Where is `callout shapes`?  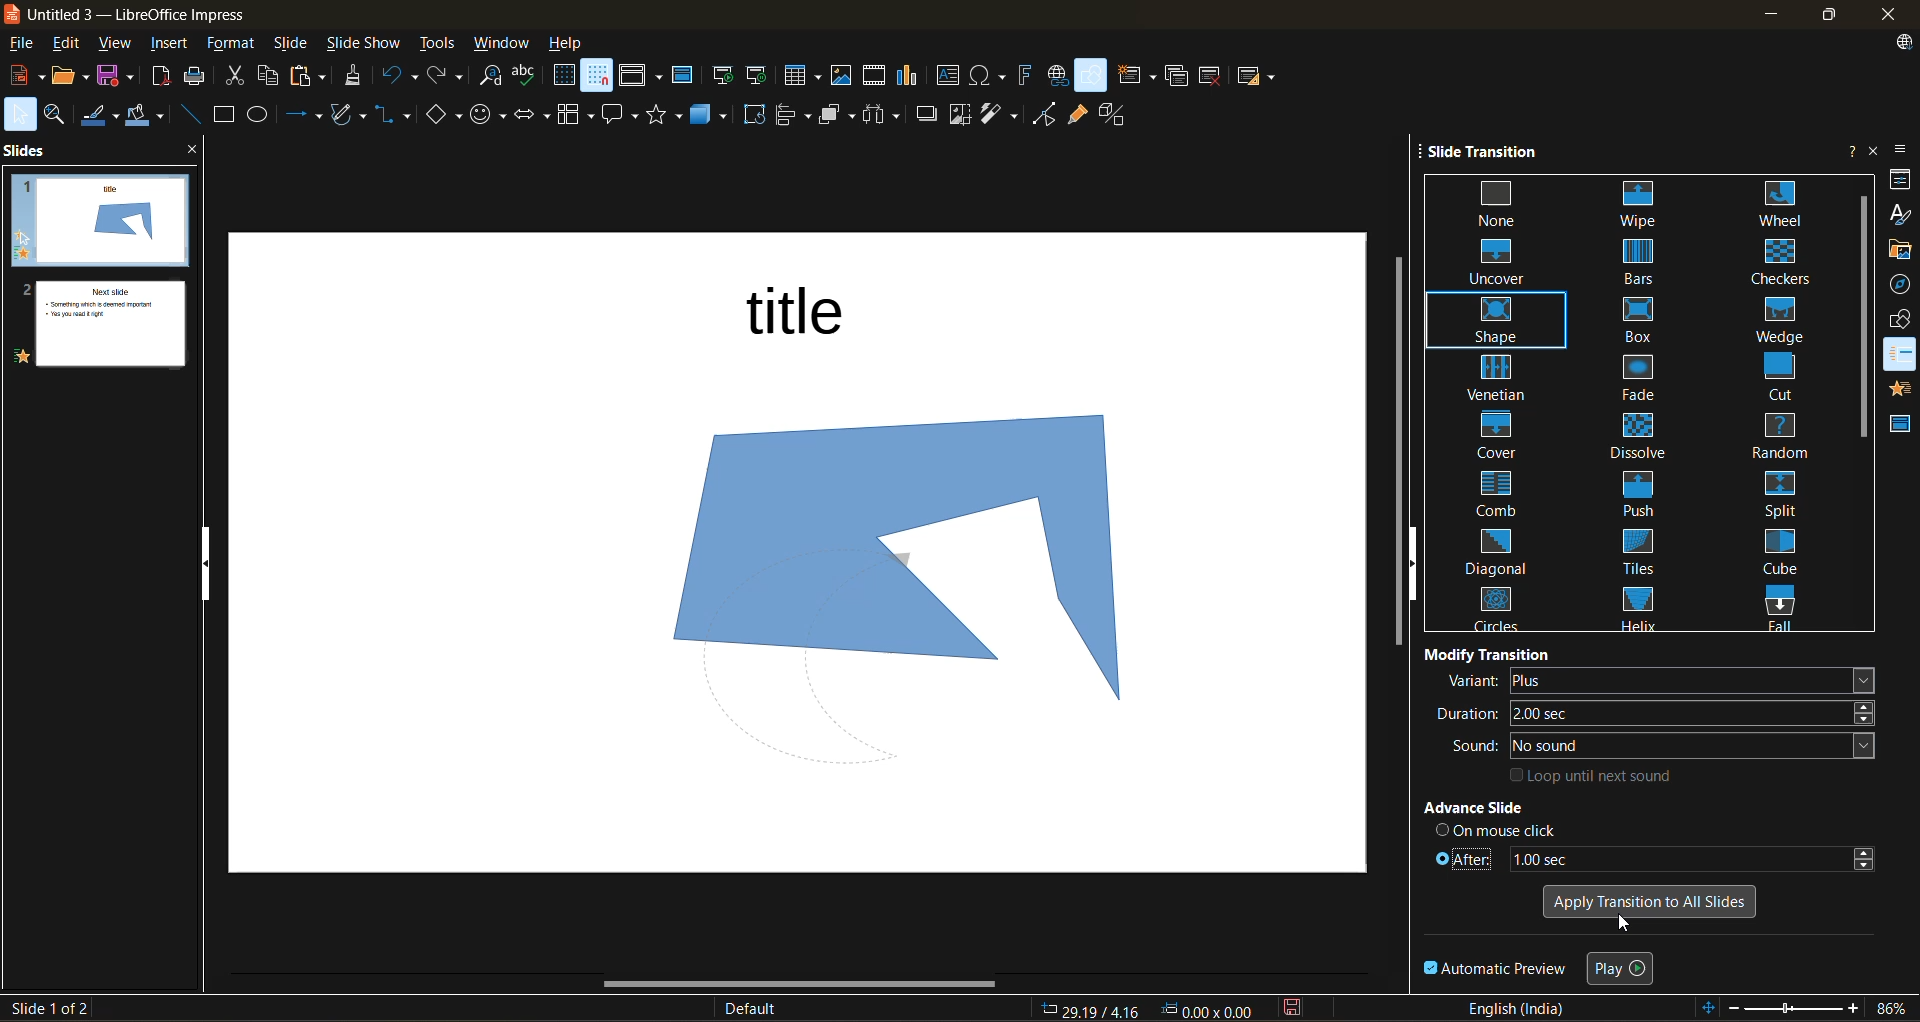
callout shapes is located at coordinates (623, 115).